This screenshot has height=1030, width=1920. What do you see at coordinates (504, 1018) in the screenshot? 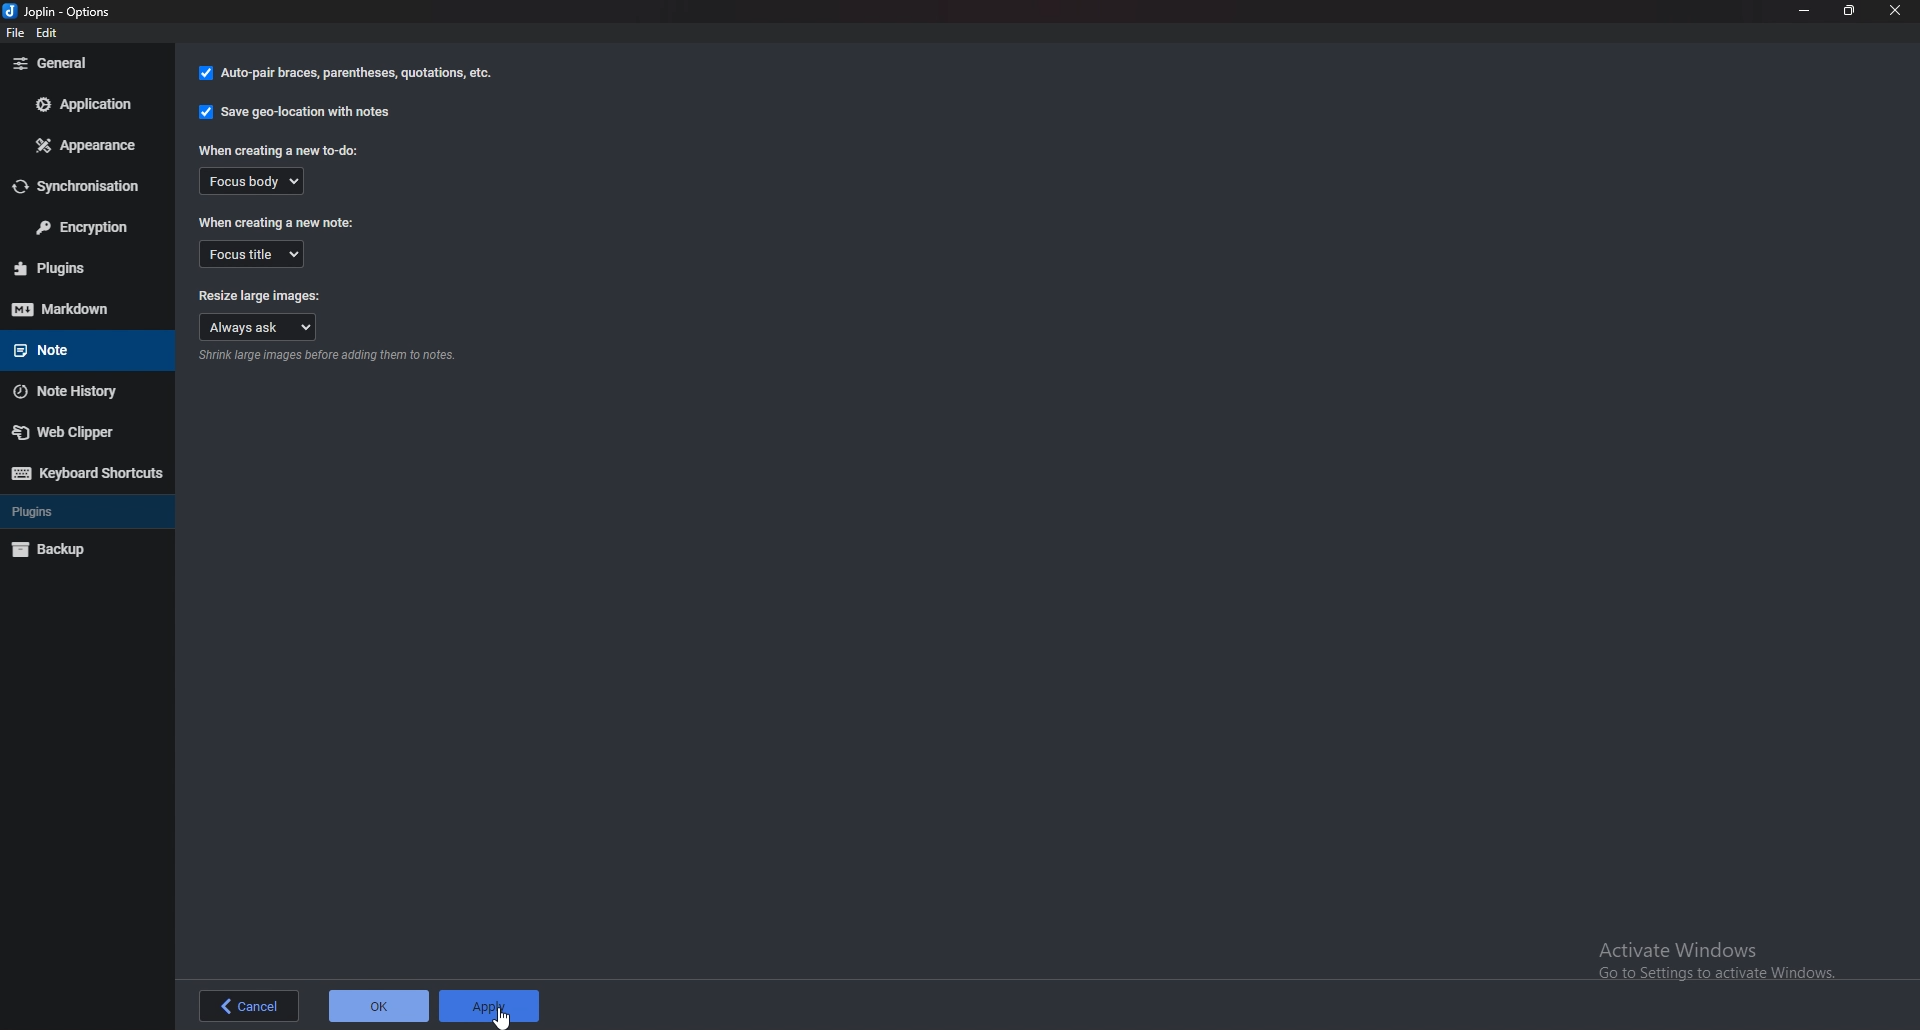
I see `cursor` at bounding box center [504, 1018].